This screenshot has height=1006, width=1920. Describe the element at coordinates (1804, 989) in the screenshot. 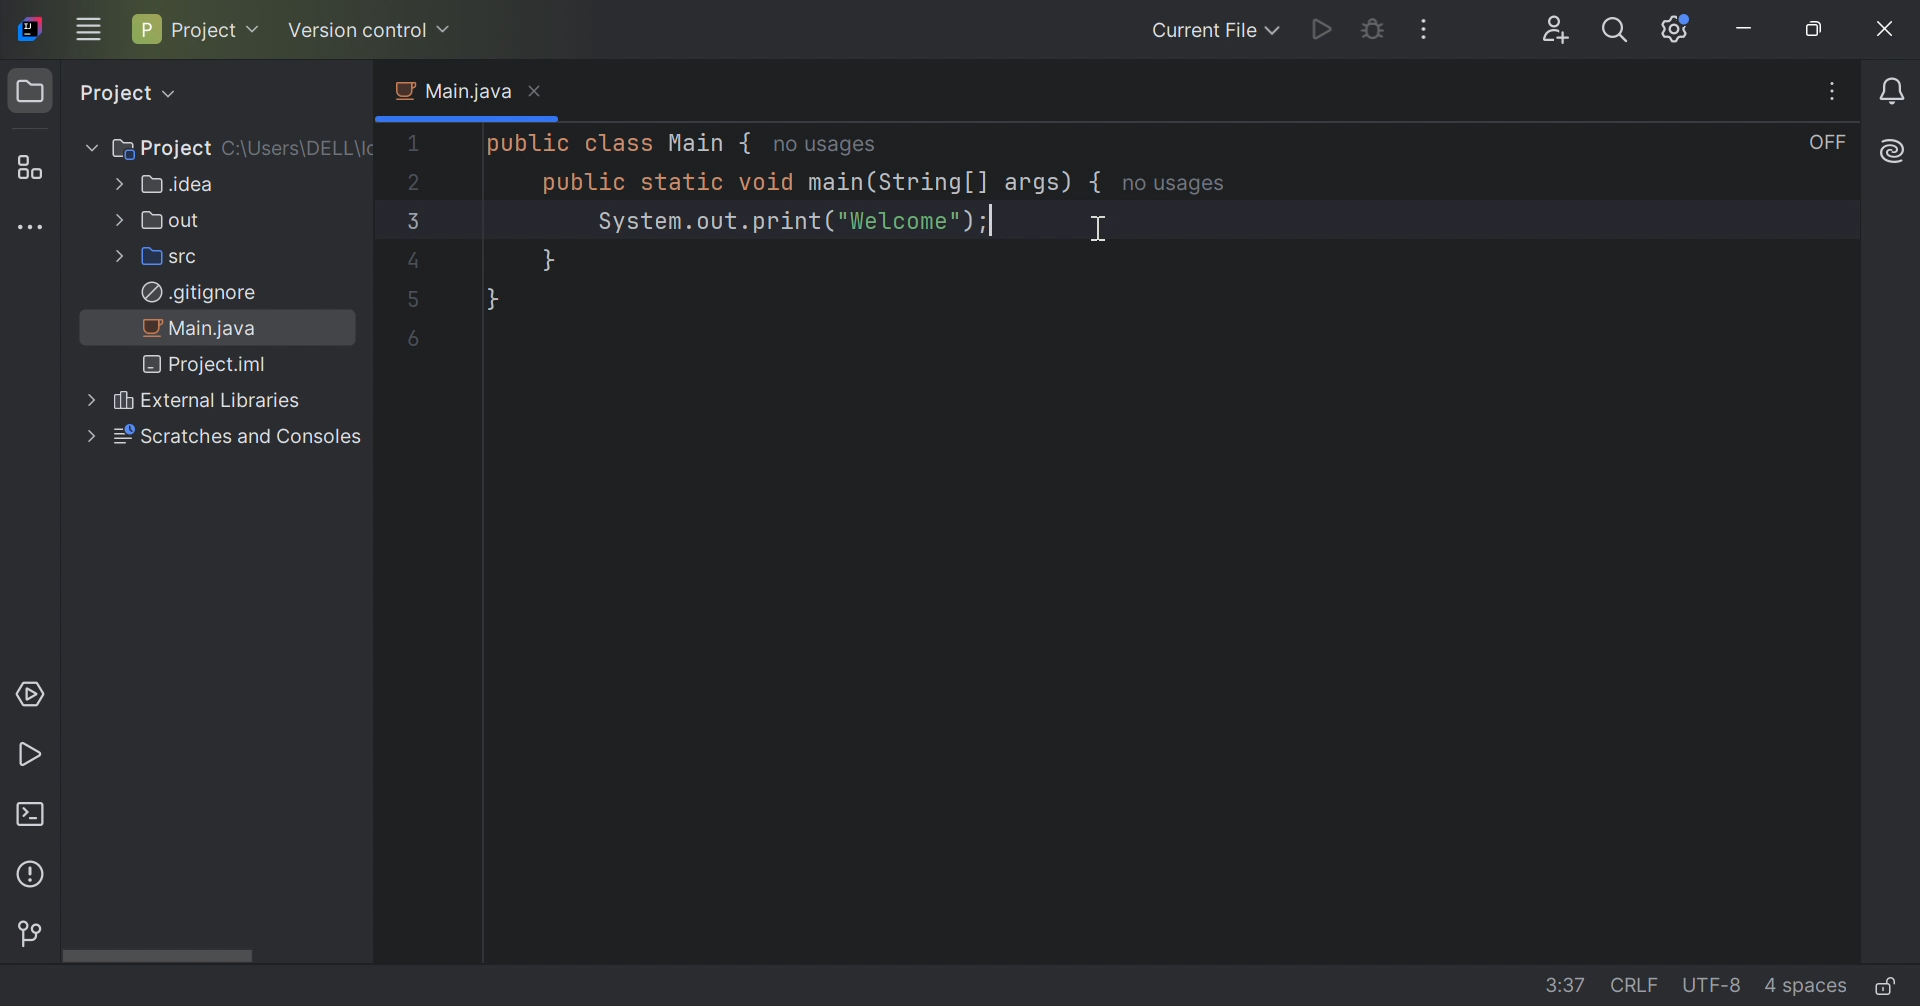

I see `4 spaces` at that location.